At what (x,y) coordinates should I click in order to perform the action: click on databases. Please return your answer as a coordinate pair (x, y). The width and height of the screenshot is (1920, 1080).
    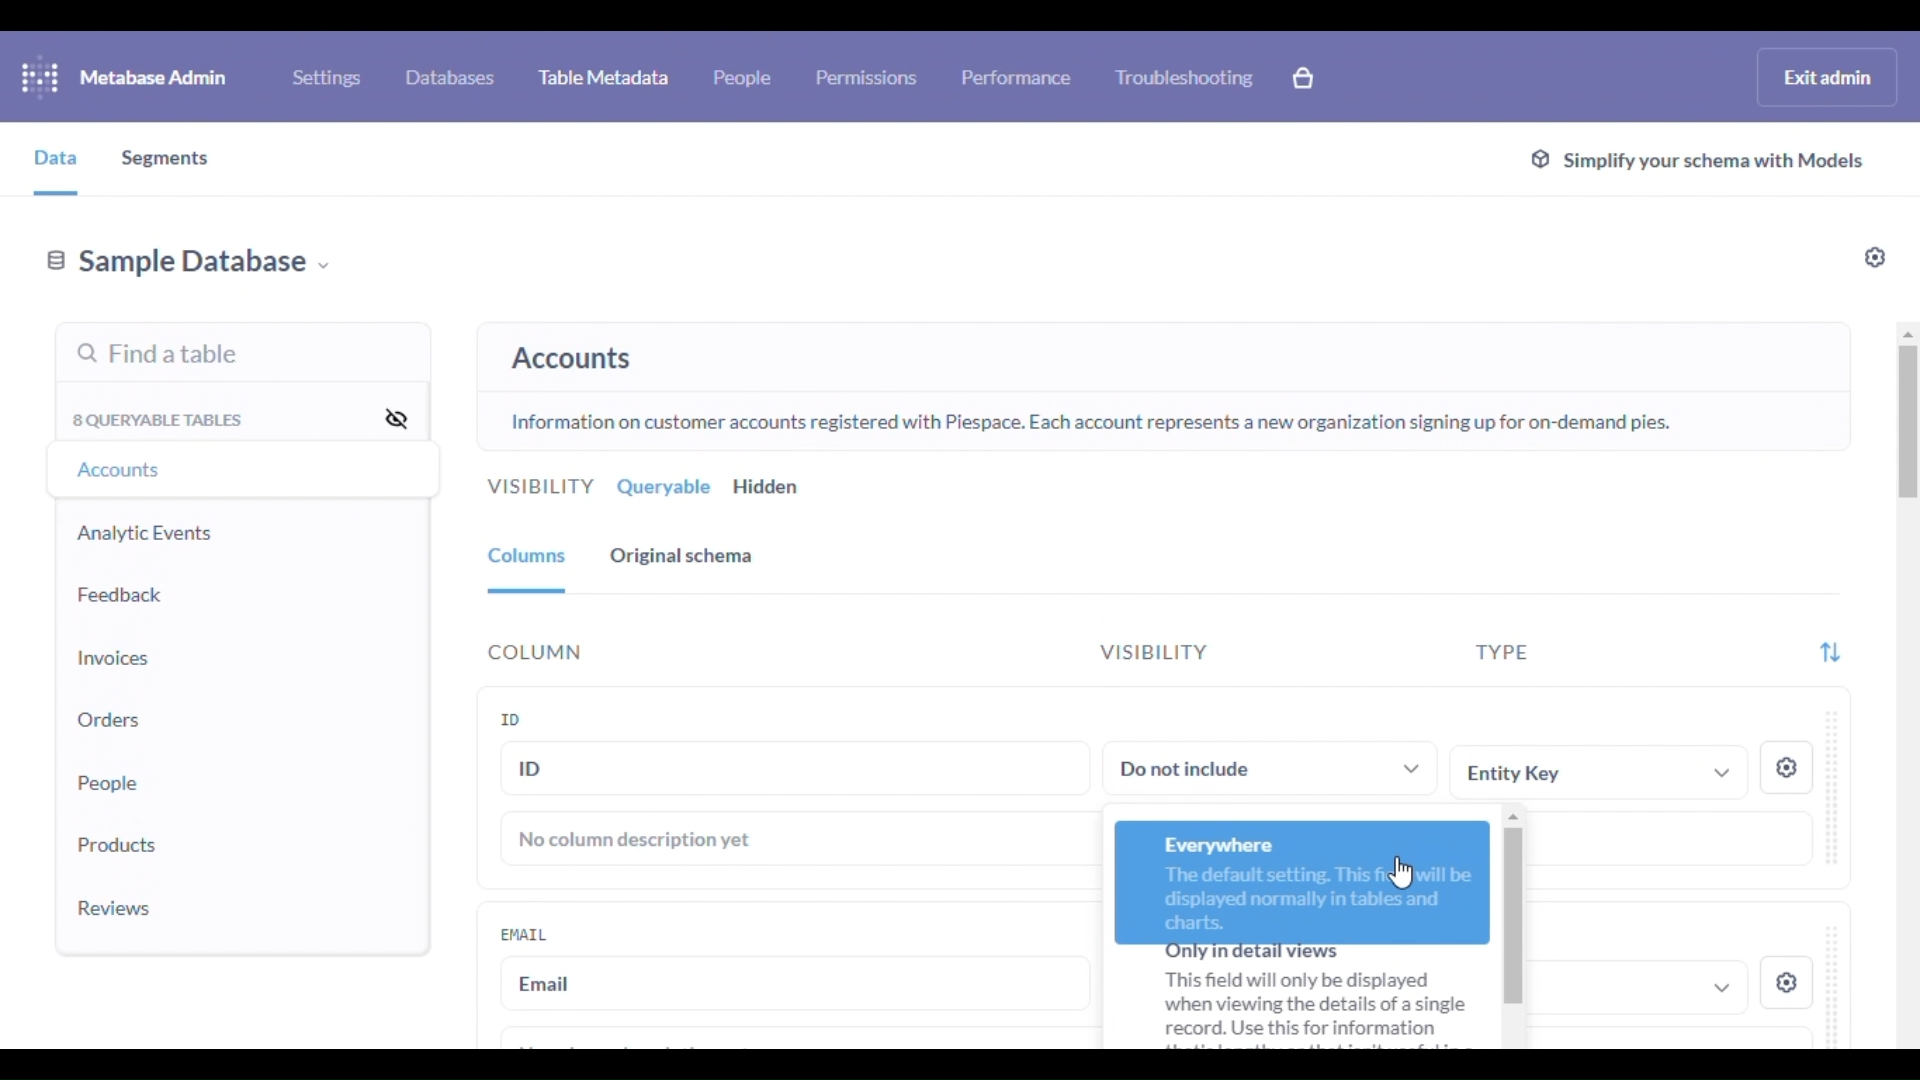
    Looking at the image, I should click on (450, 76).